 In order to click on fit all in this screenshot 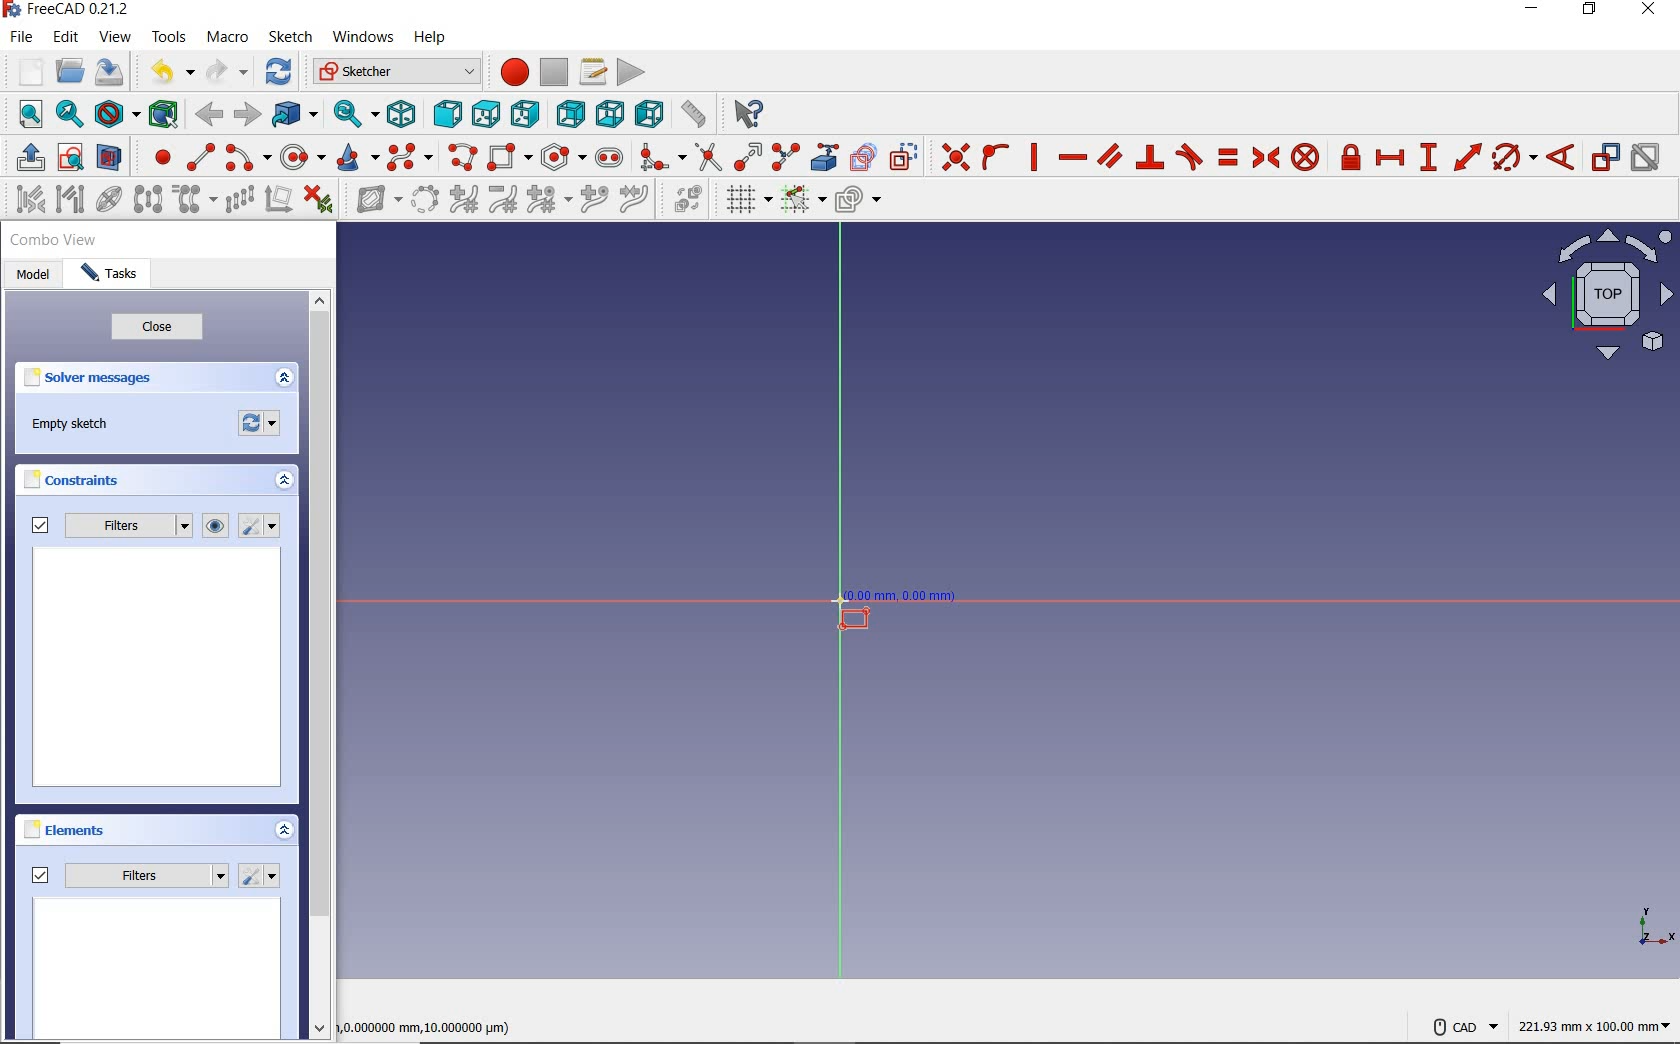, I will do `click(24, 116)`.